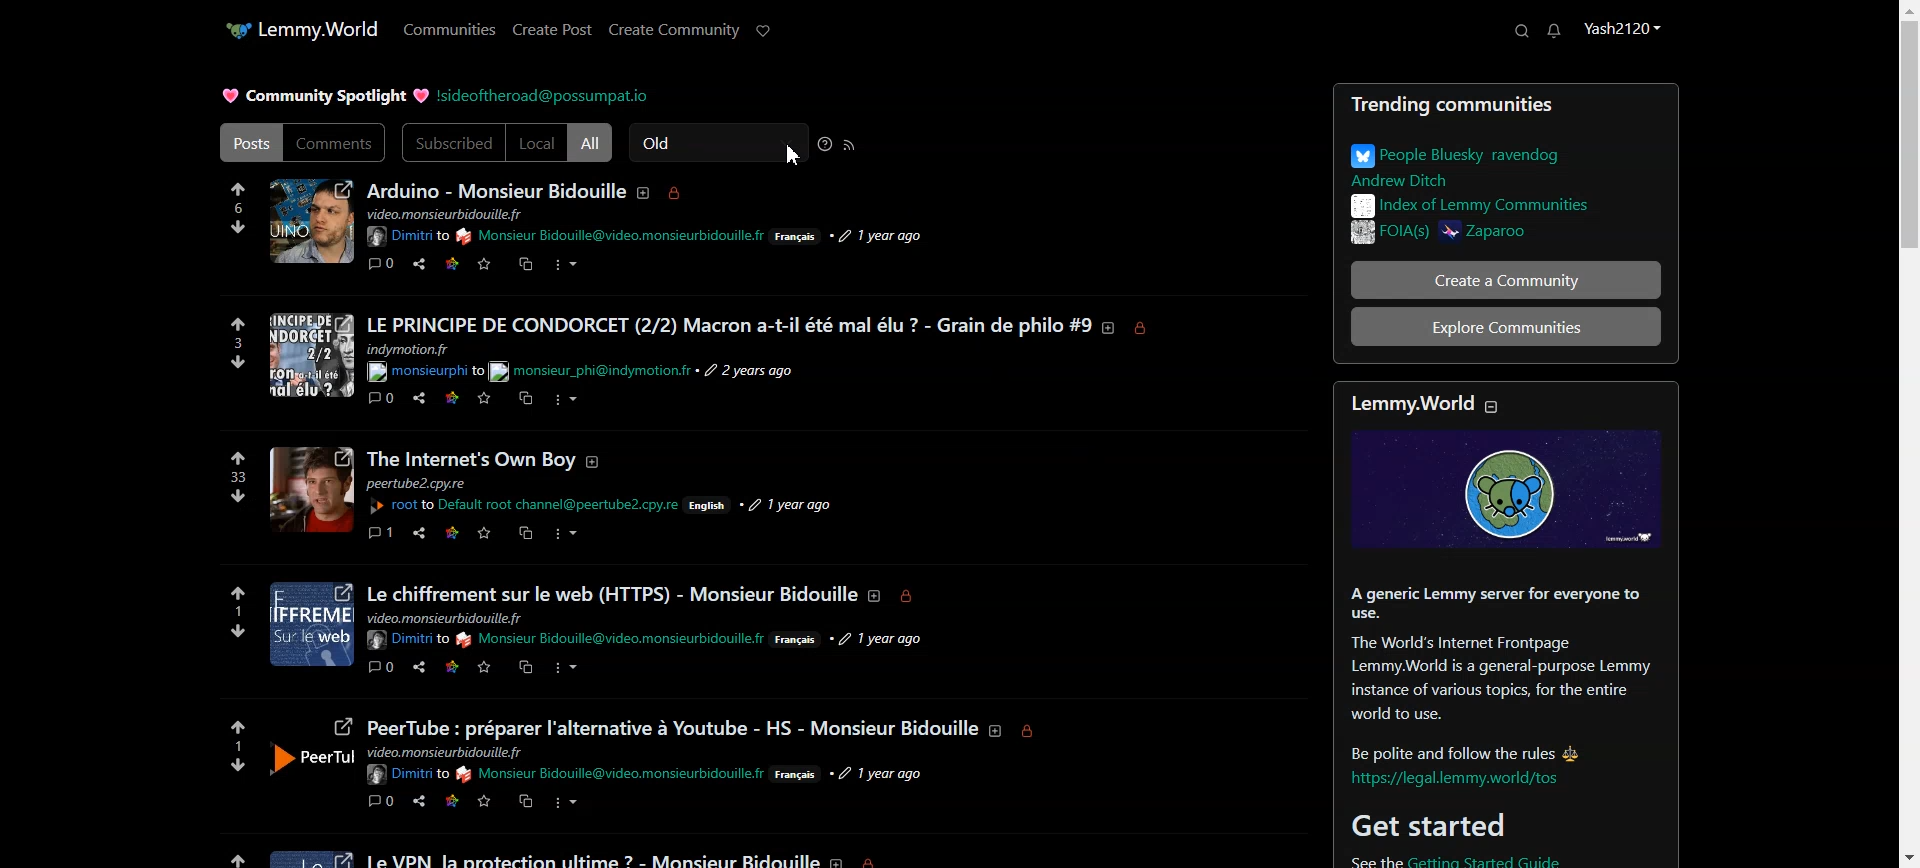 The image size is (1920, 868). What do you see at coordinates (318, 27) in the screenshot?
I see `Lemmy.World` at bounding box center [318, 27].